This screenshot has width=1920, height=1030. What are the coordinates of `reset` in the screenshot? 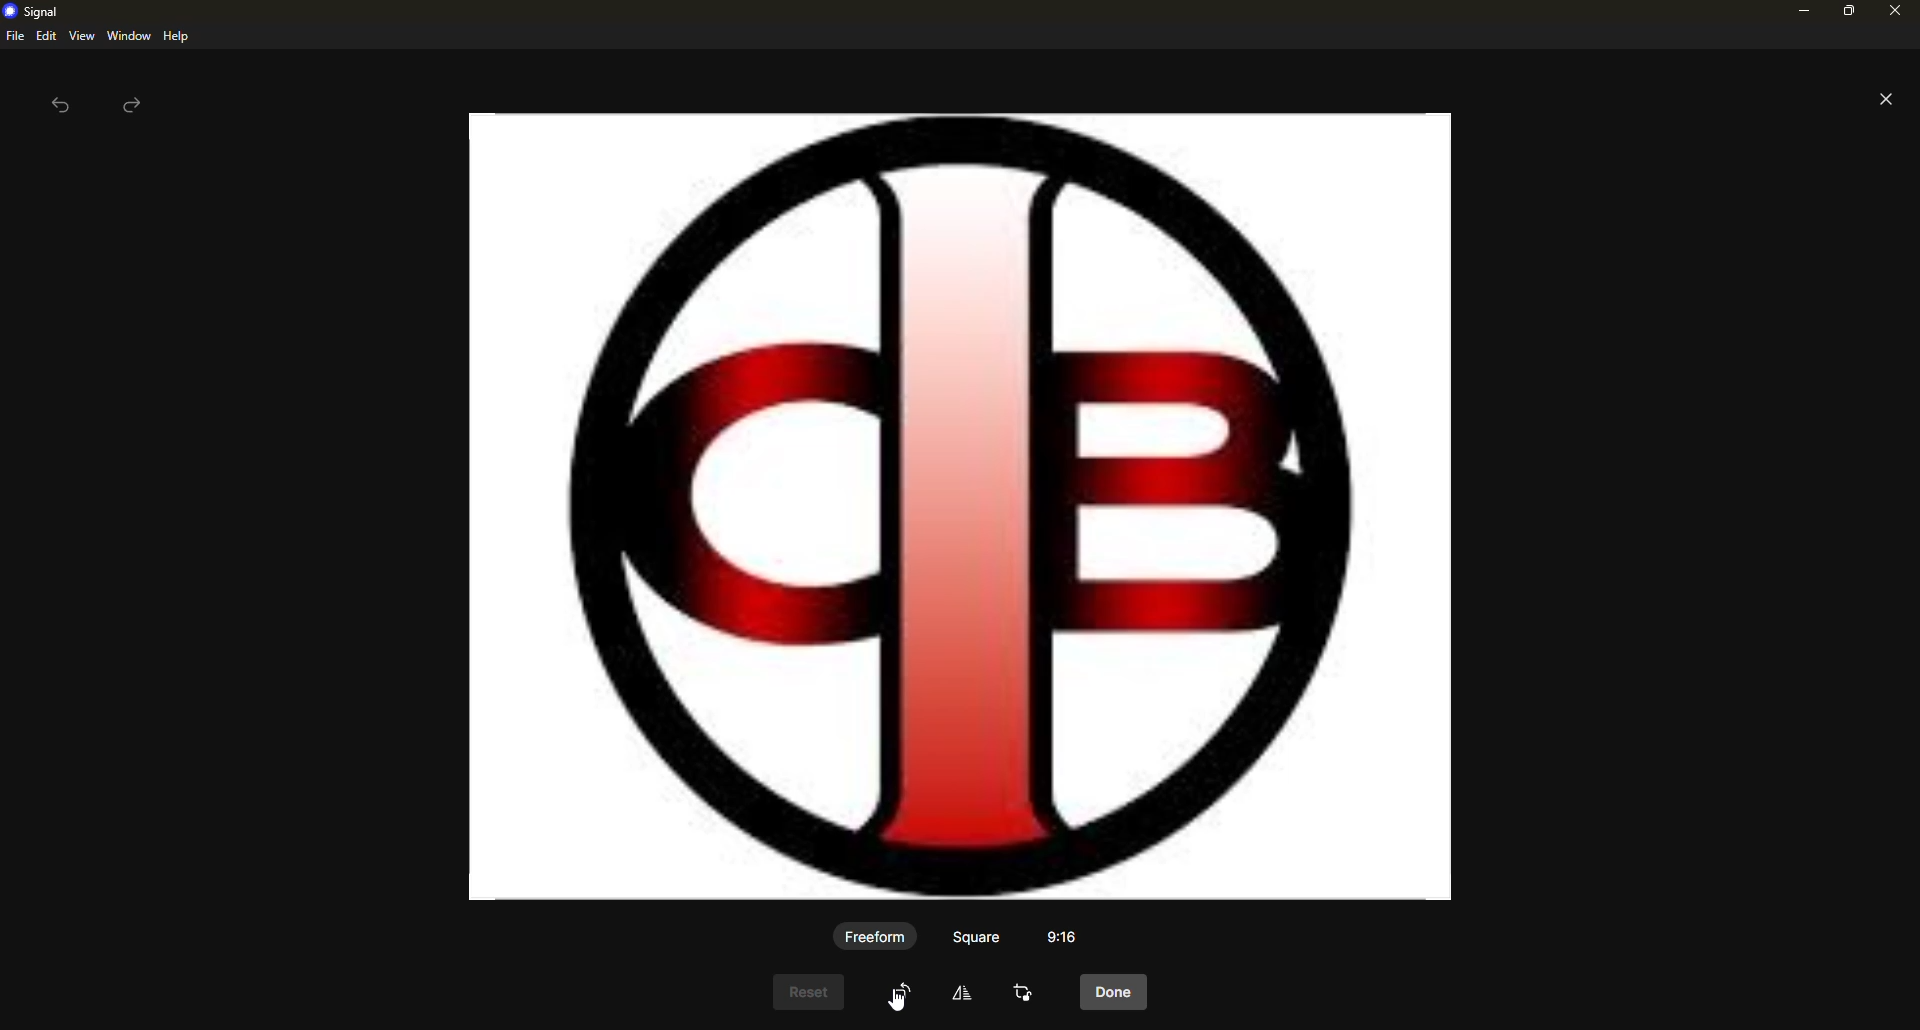 It's located at (813, 990).